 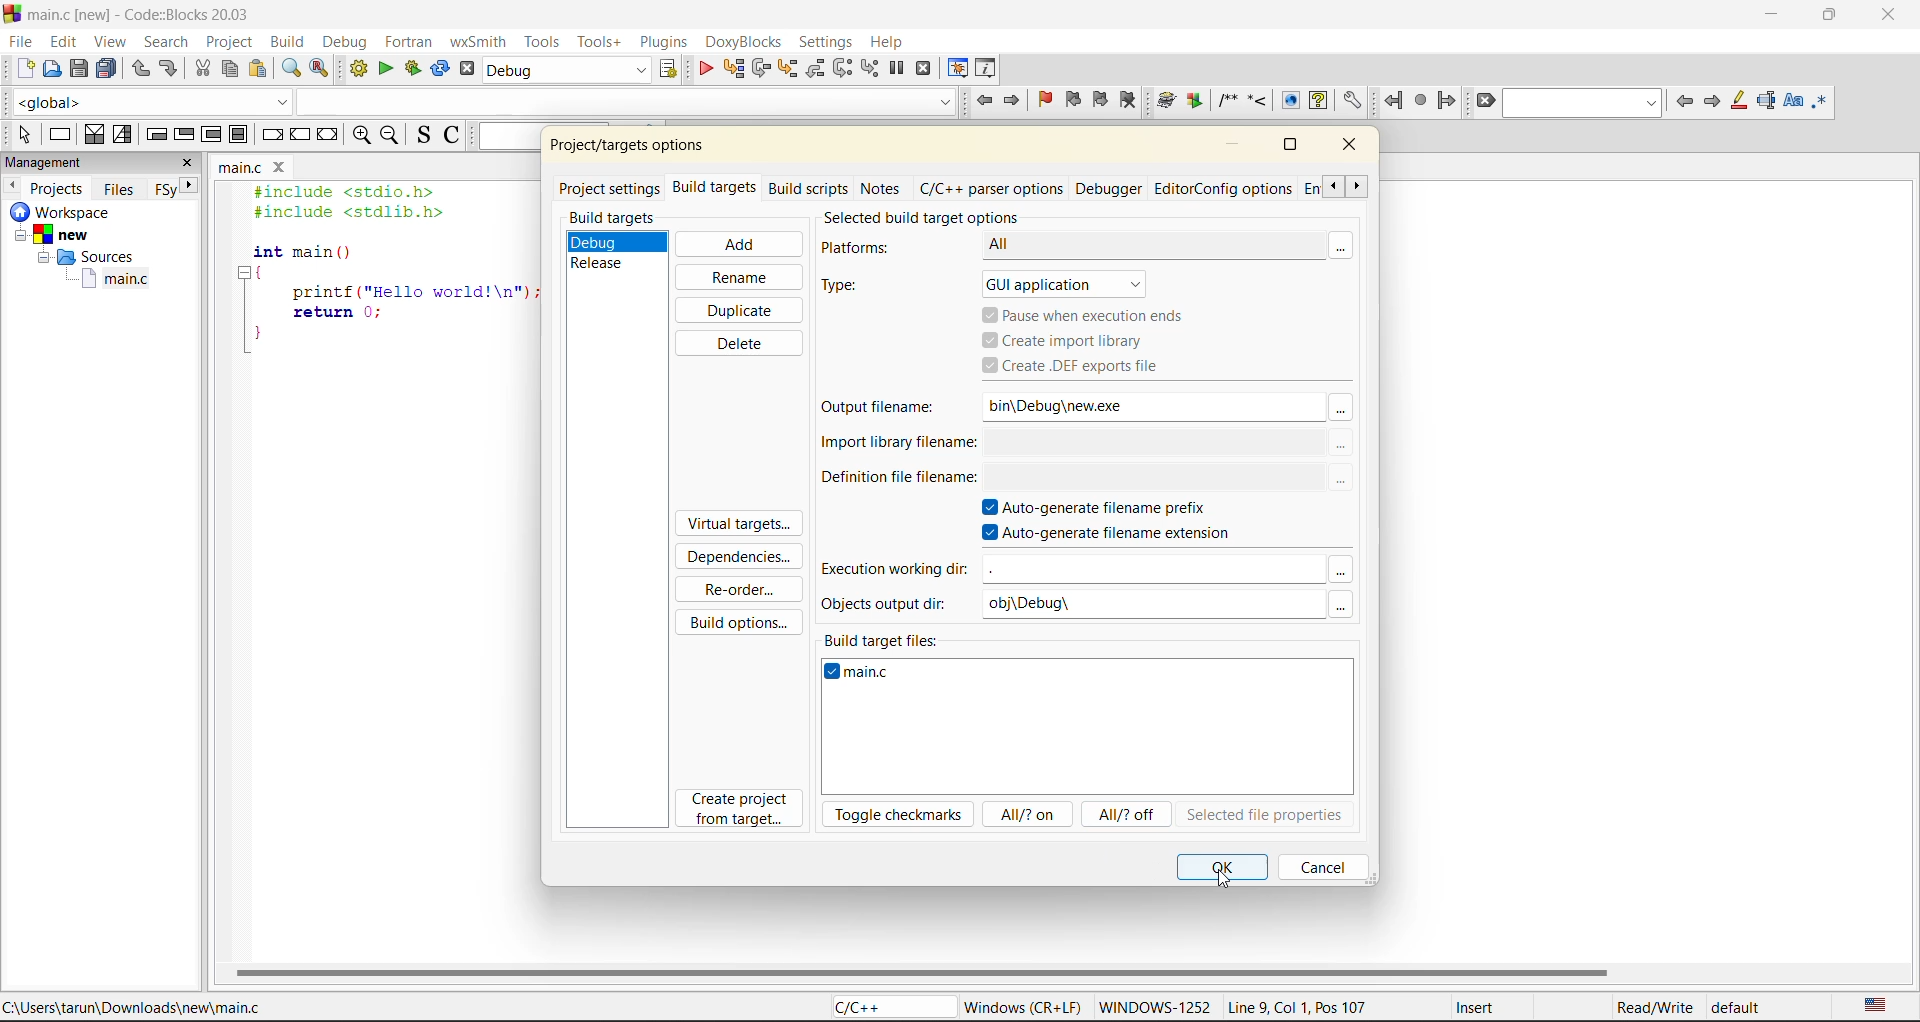 What do you see at coordinates (384, 276) in the screenshot?
I see `#include <stdio.h>

#include <stdlib.h>

int main ()

{
printf ("Hello world!\n");
return 0;

}` at bounding box center [384, 276].